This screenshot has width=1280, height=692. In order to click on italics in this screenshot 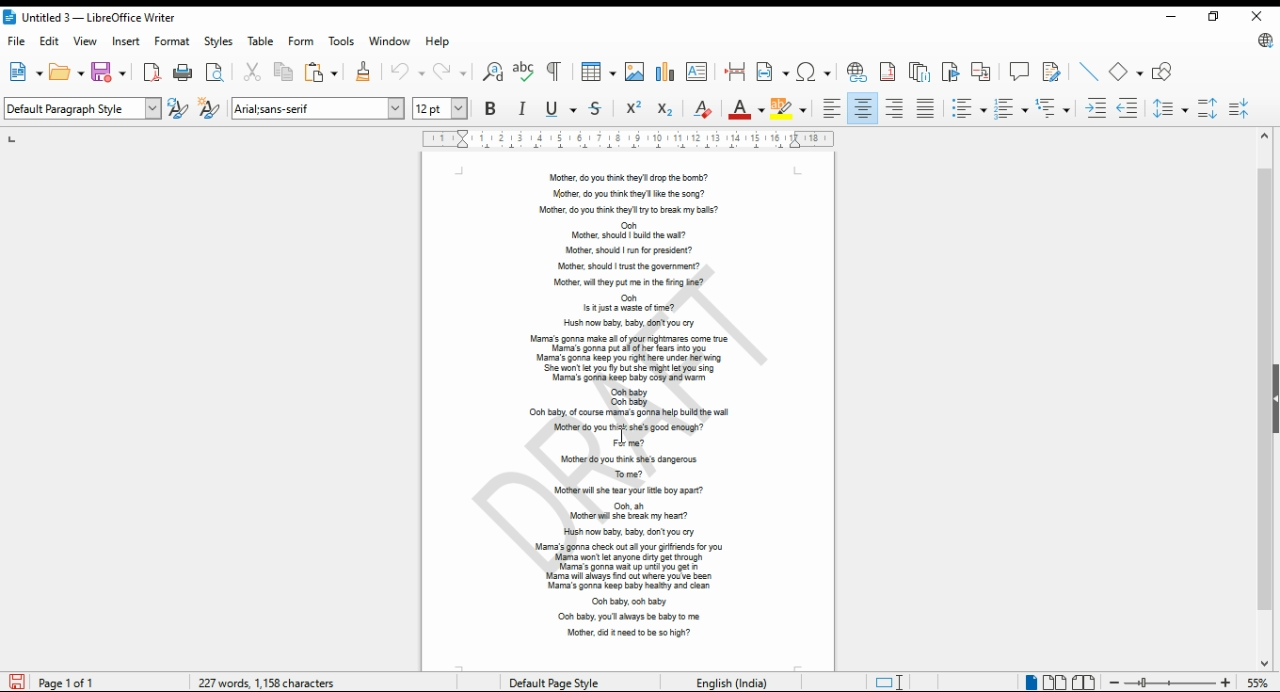, I will do `click(523, 108)`.